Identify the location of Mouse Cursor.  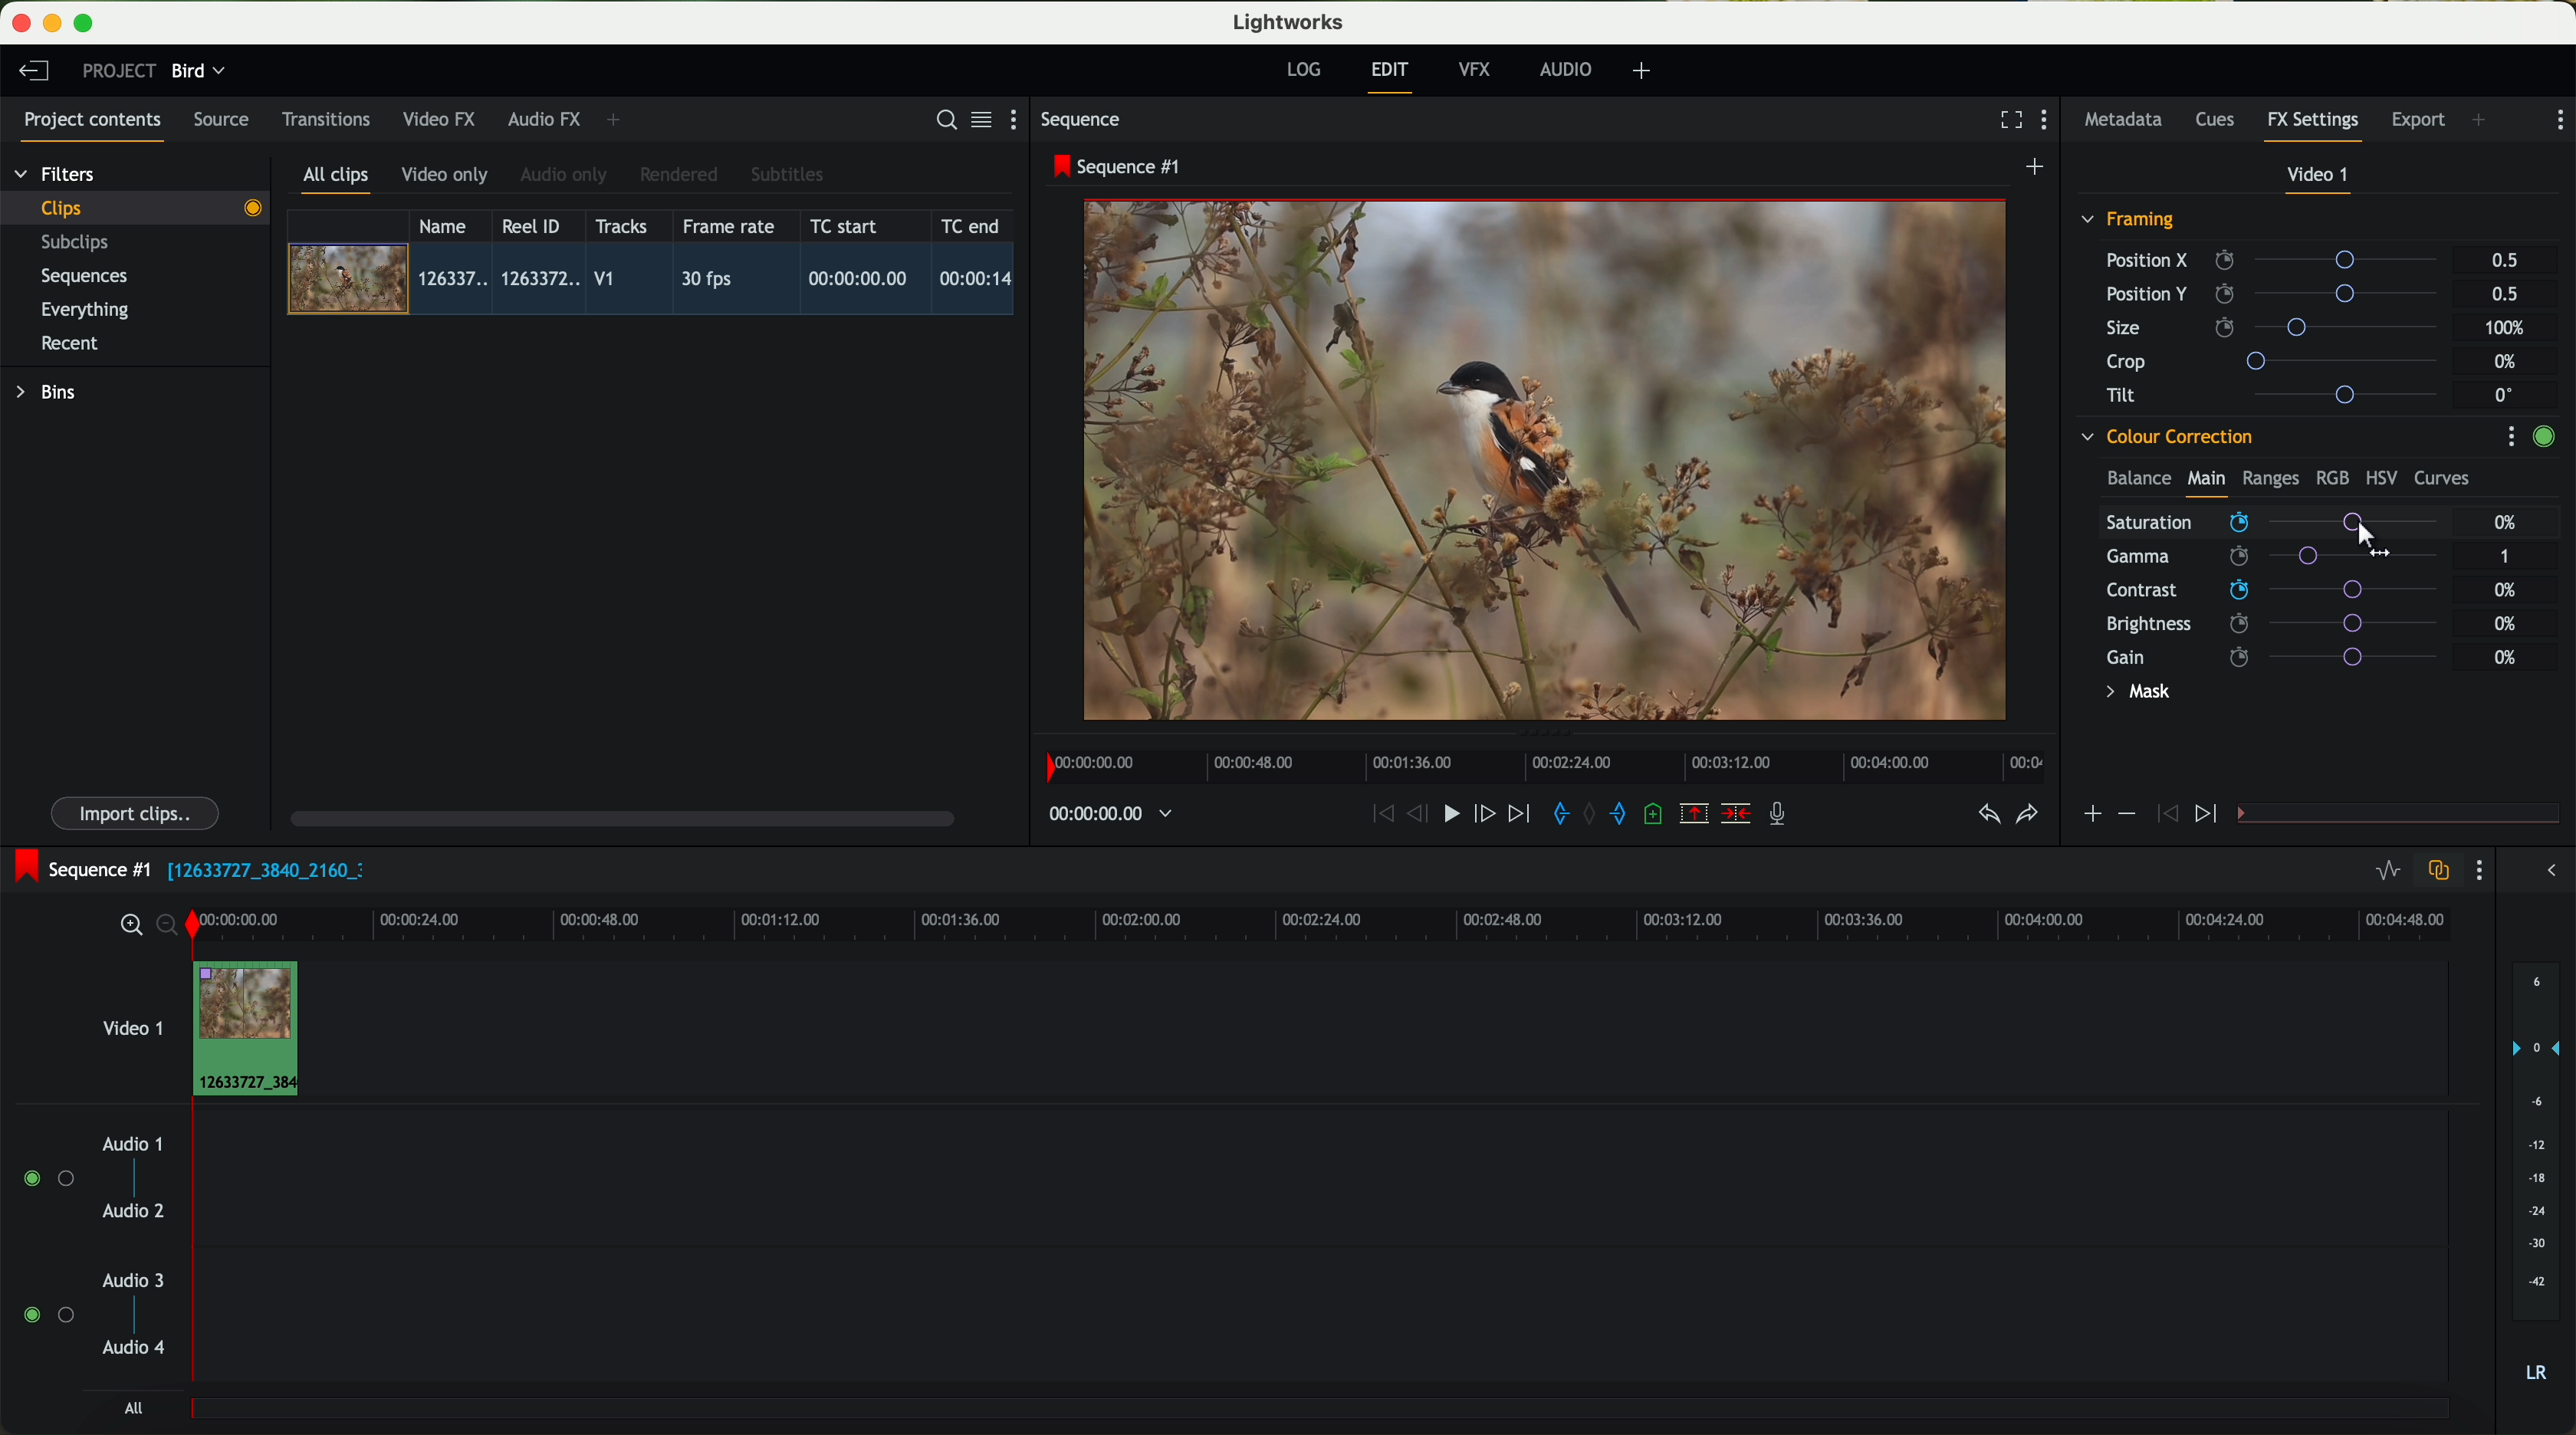
(2367, 543).